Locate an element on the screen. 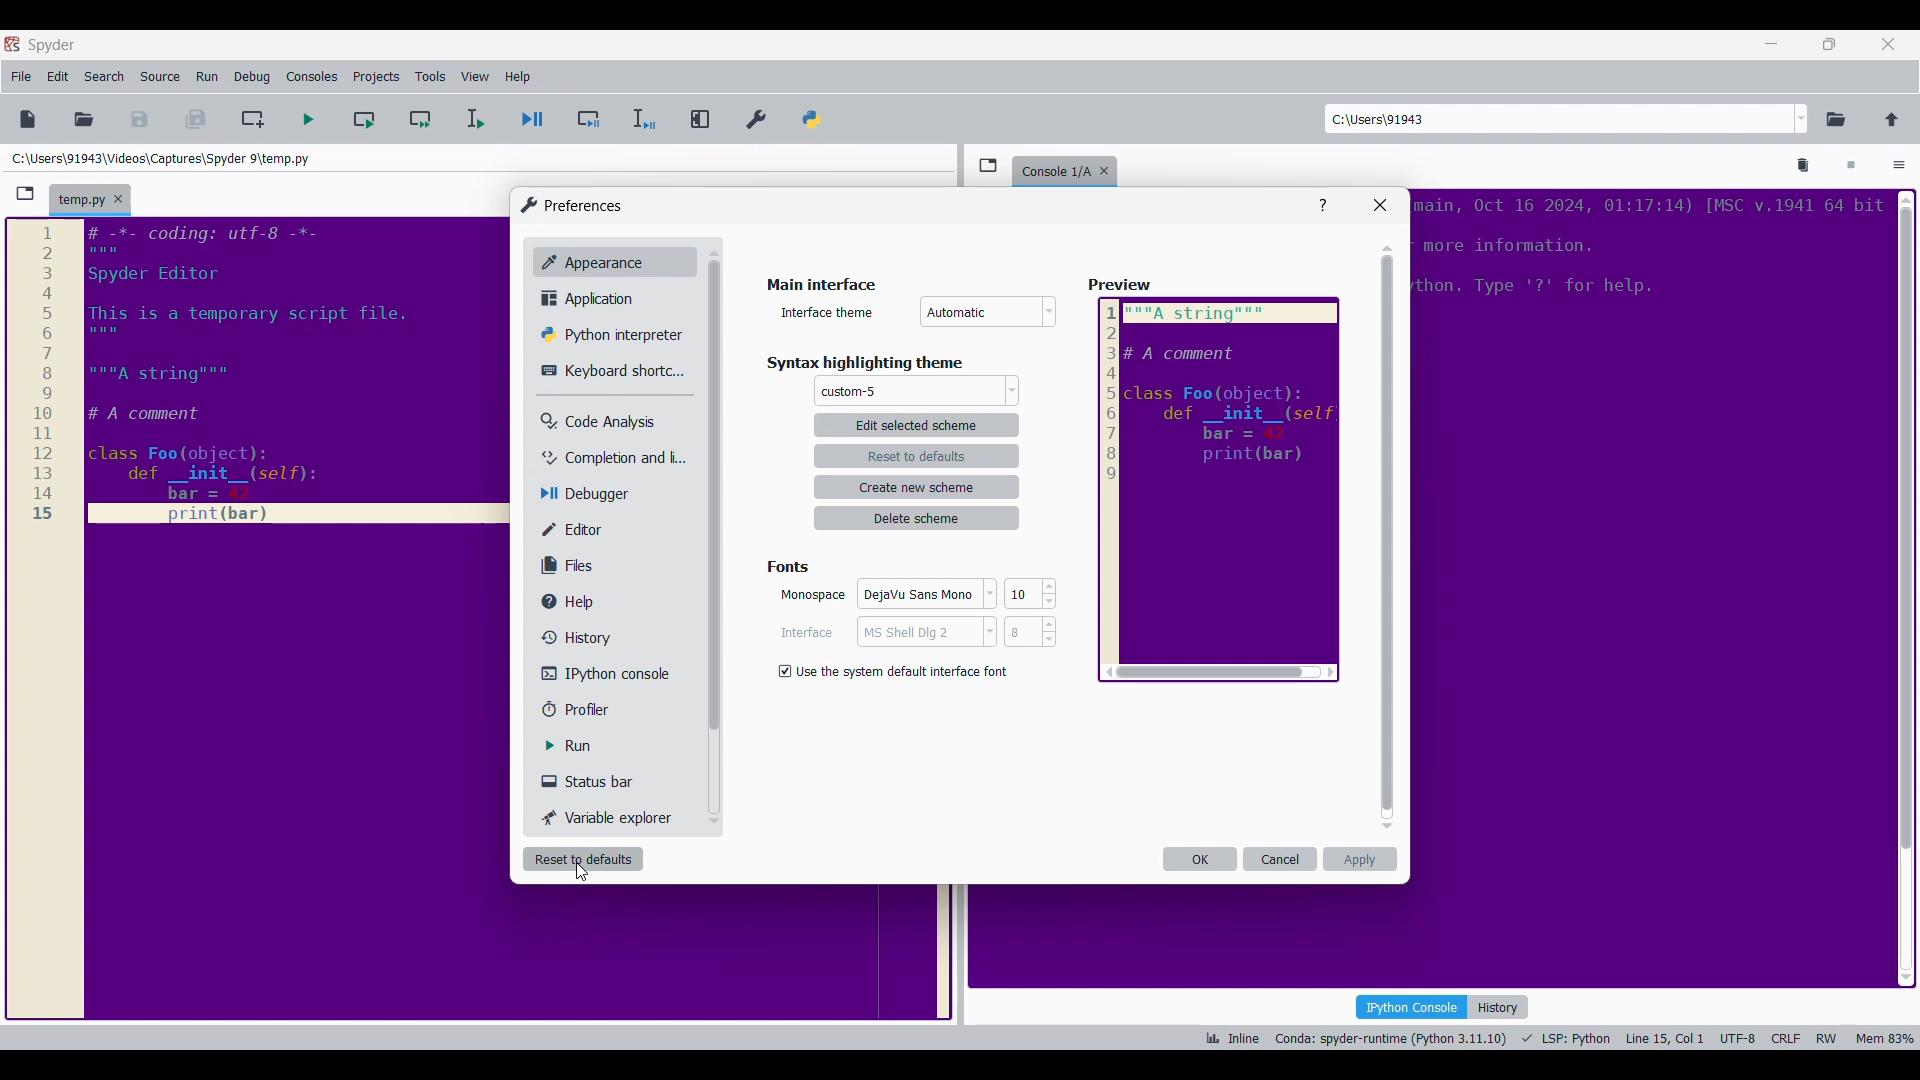  Folder location is located at coordinates (161, 159).